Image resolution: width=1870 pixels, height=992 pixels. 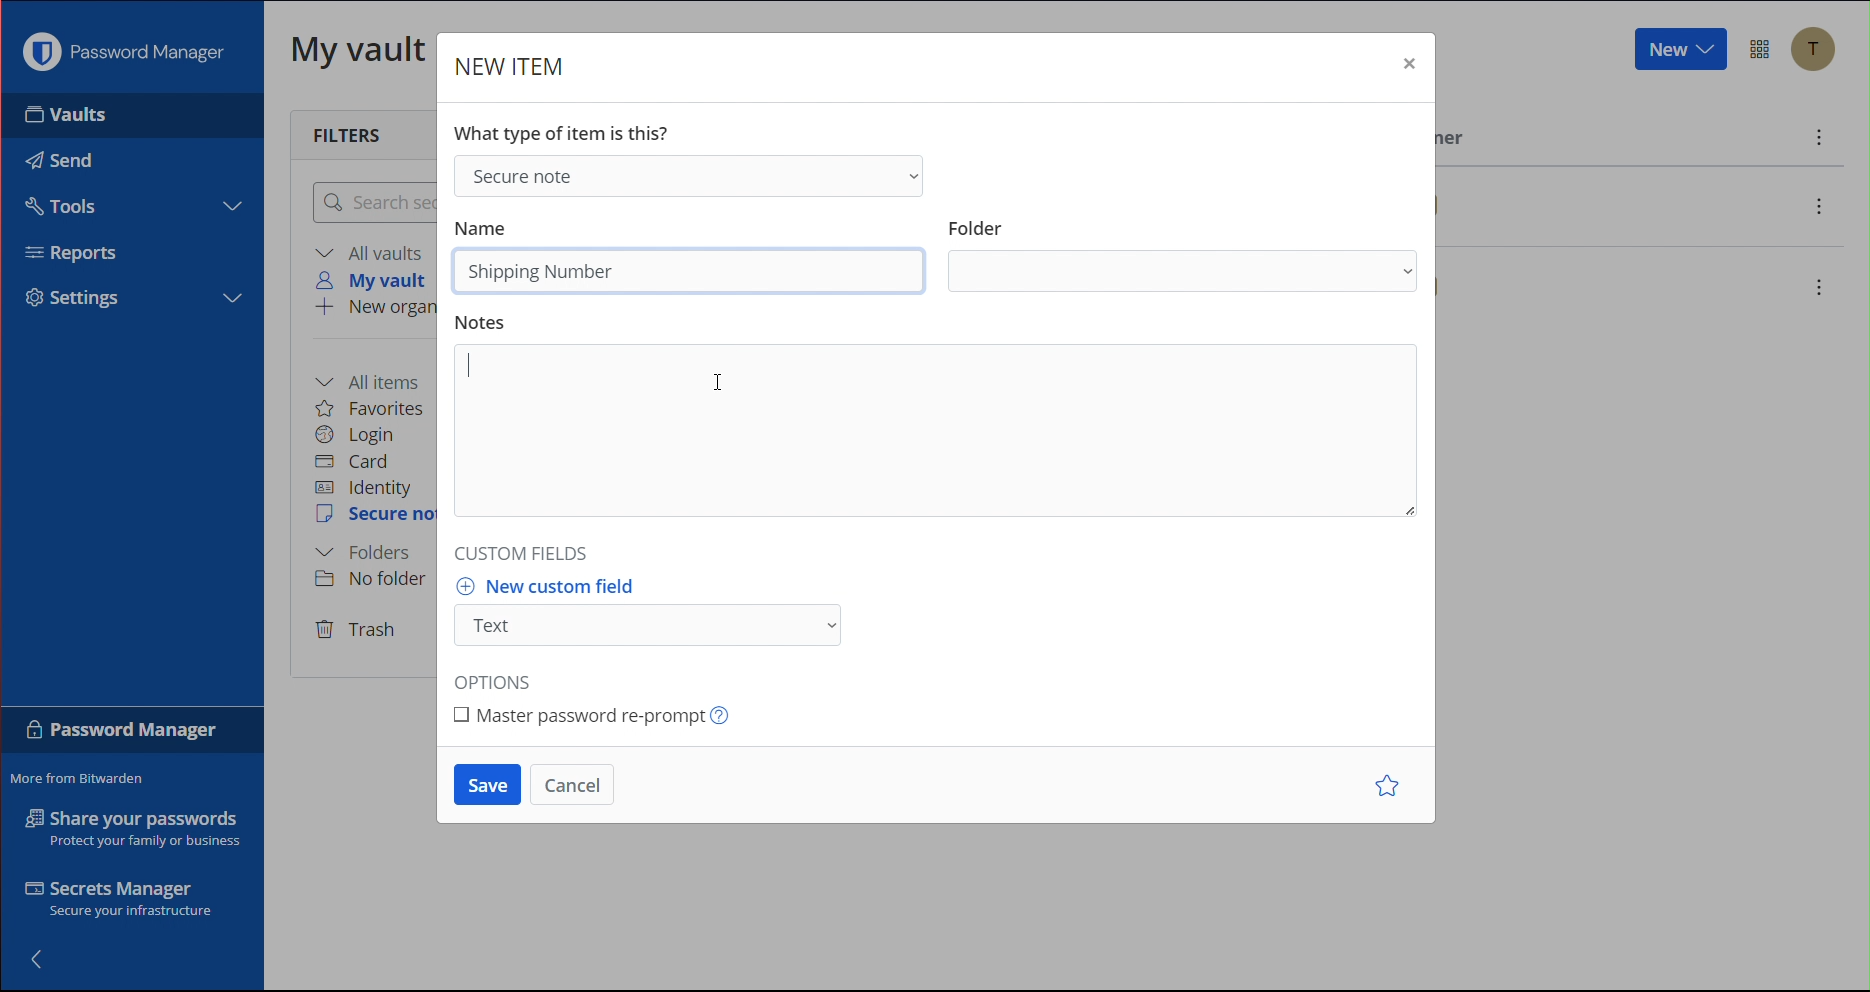 What do you see at coordinates (1383, 785) in the screenshot?
I see `Star` at bounding box center [1383, 785].